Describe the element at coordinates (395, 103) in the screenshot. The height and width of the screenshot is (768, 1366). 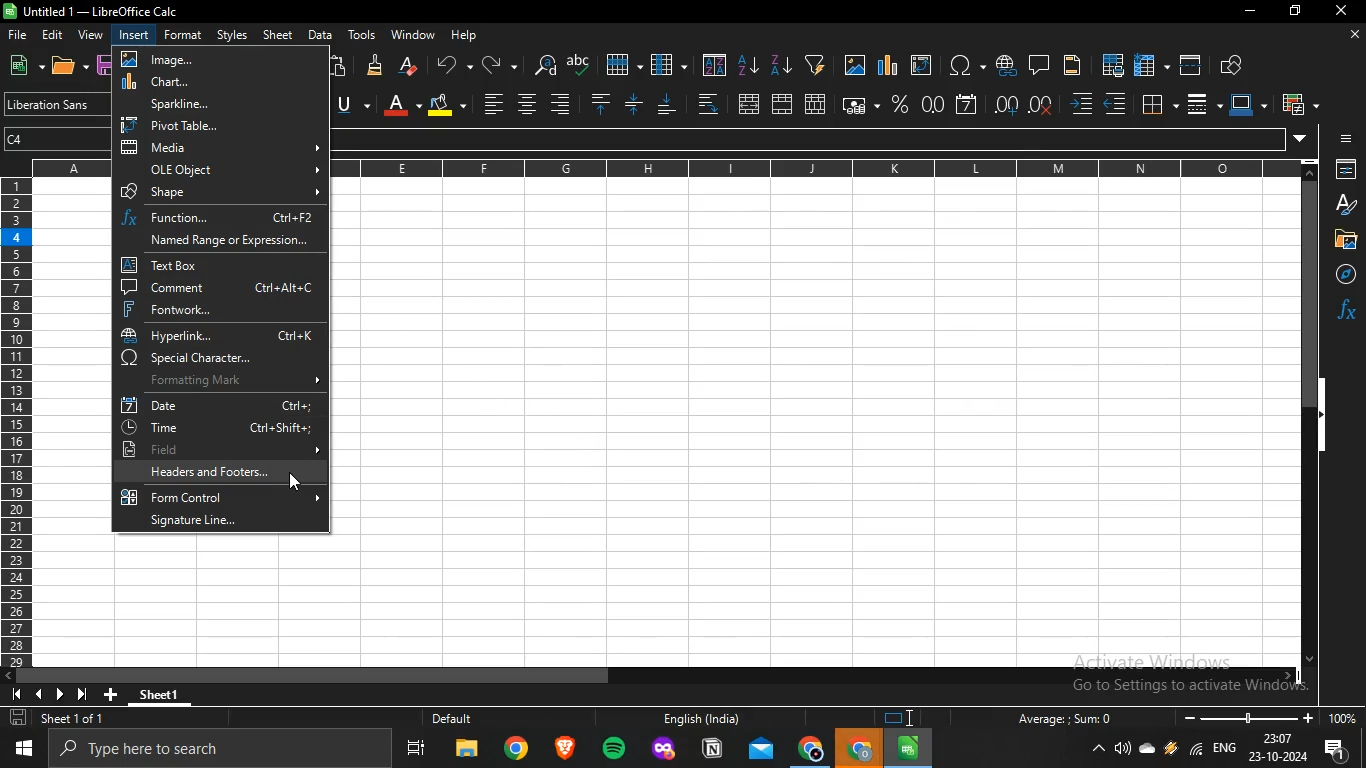
I see `font color` at that location.